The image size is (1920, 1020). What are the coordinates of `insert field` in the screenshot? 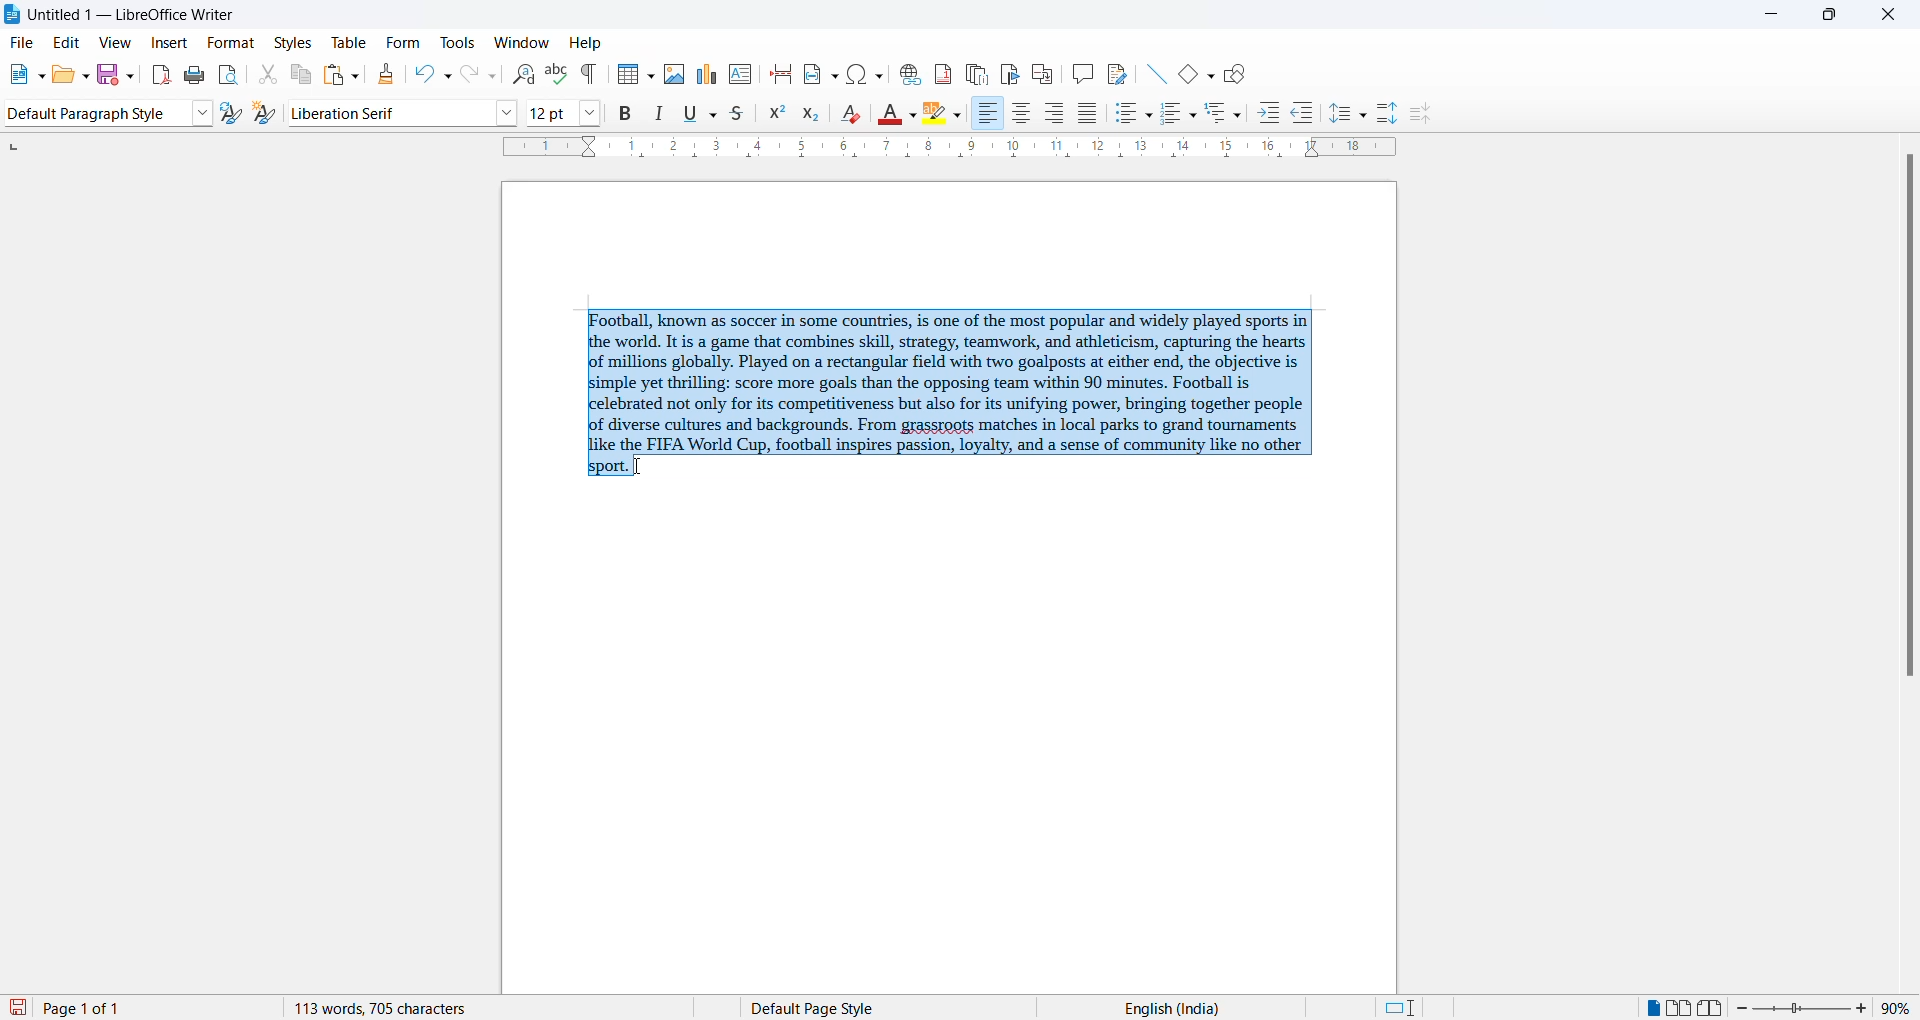 It's located at (818, 75).